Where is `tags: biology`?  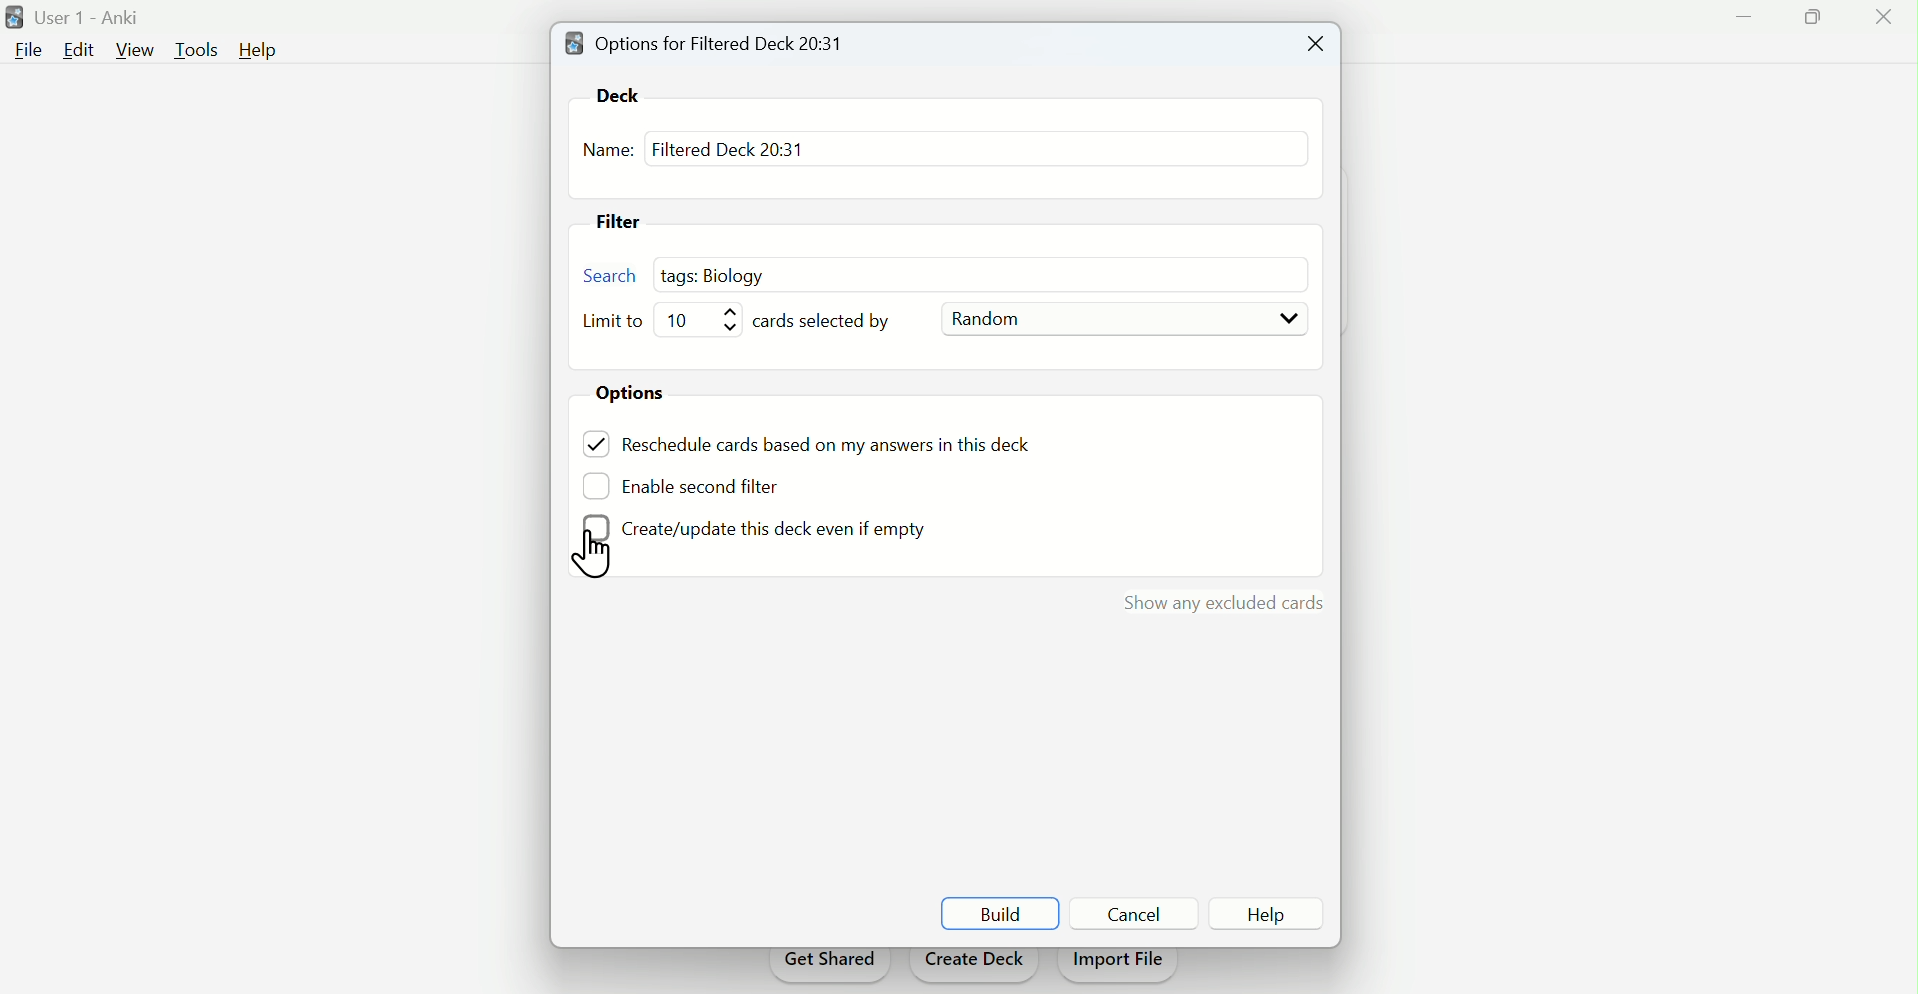 tags: biology is located at coordinates (721, 273).